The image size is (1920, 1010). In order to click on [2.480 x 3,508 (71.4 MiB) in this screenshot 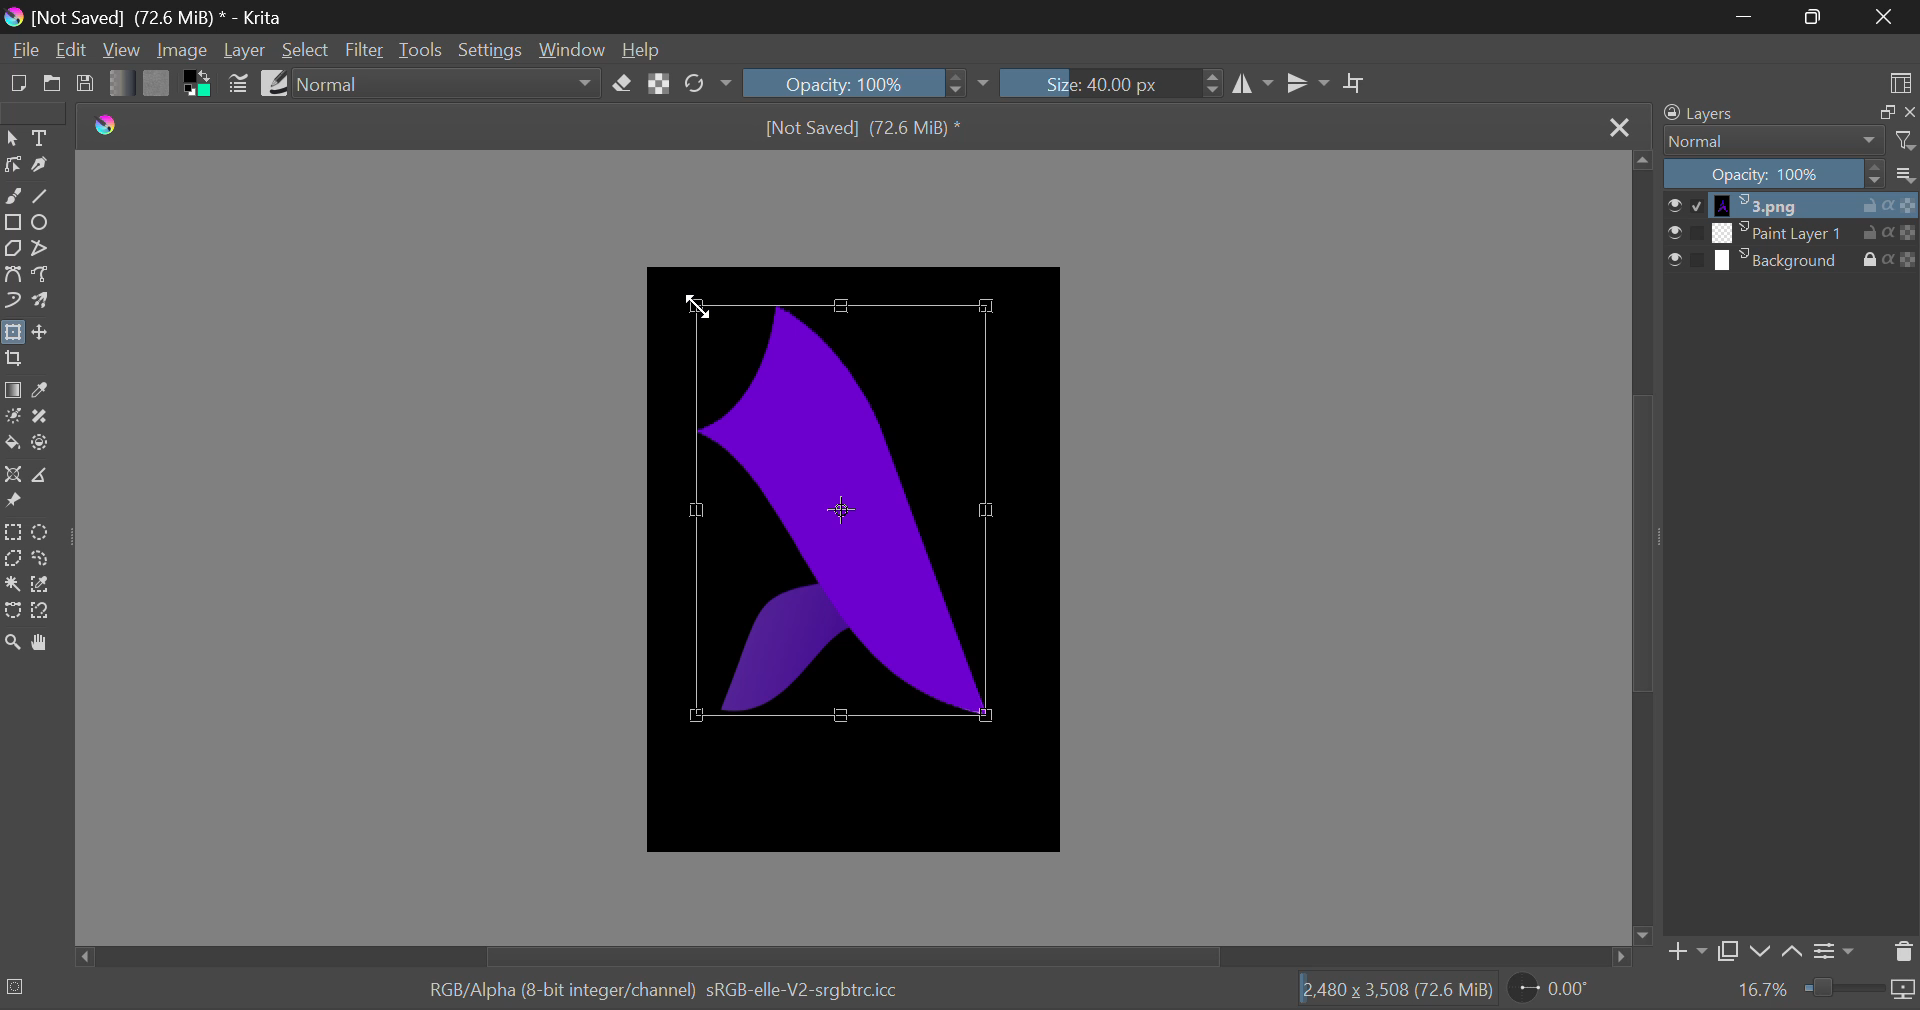, I will do `click(1400, 991)`.